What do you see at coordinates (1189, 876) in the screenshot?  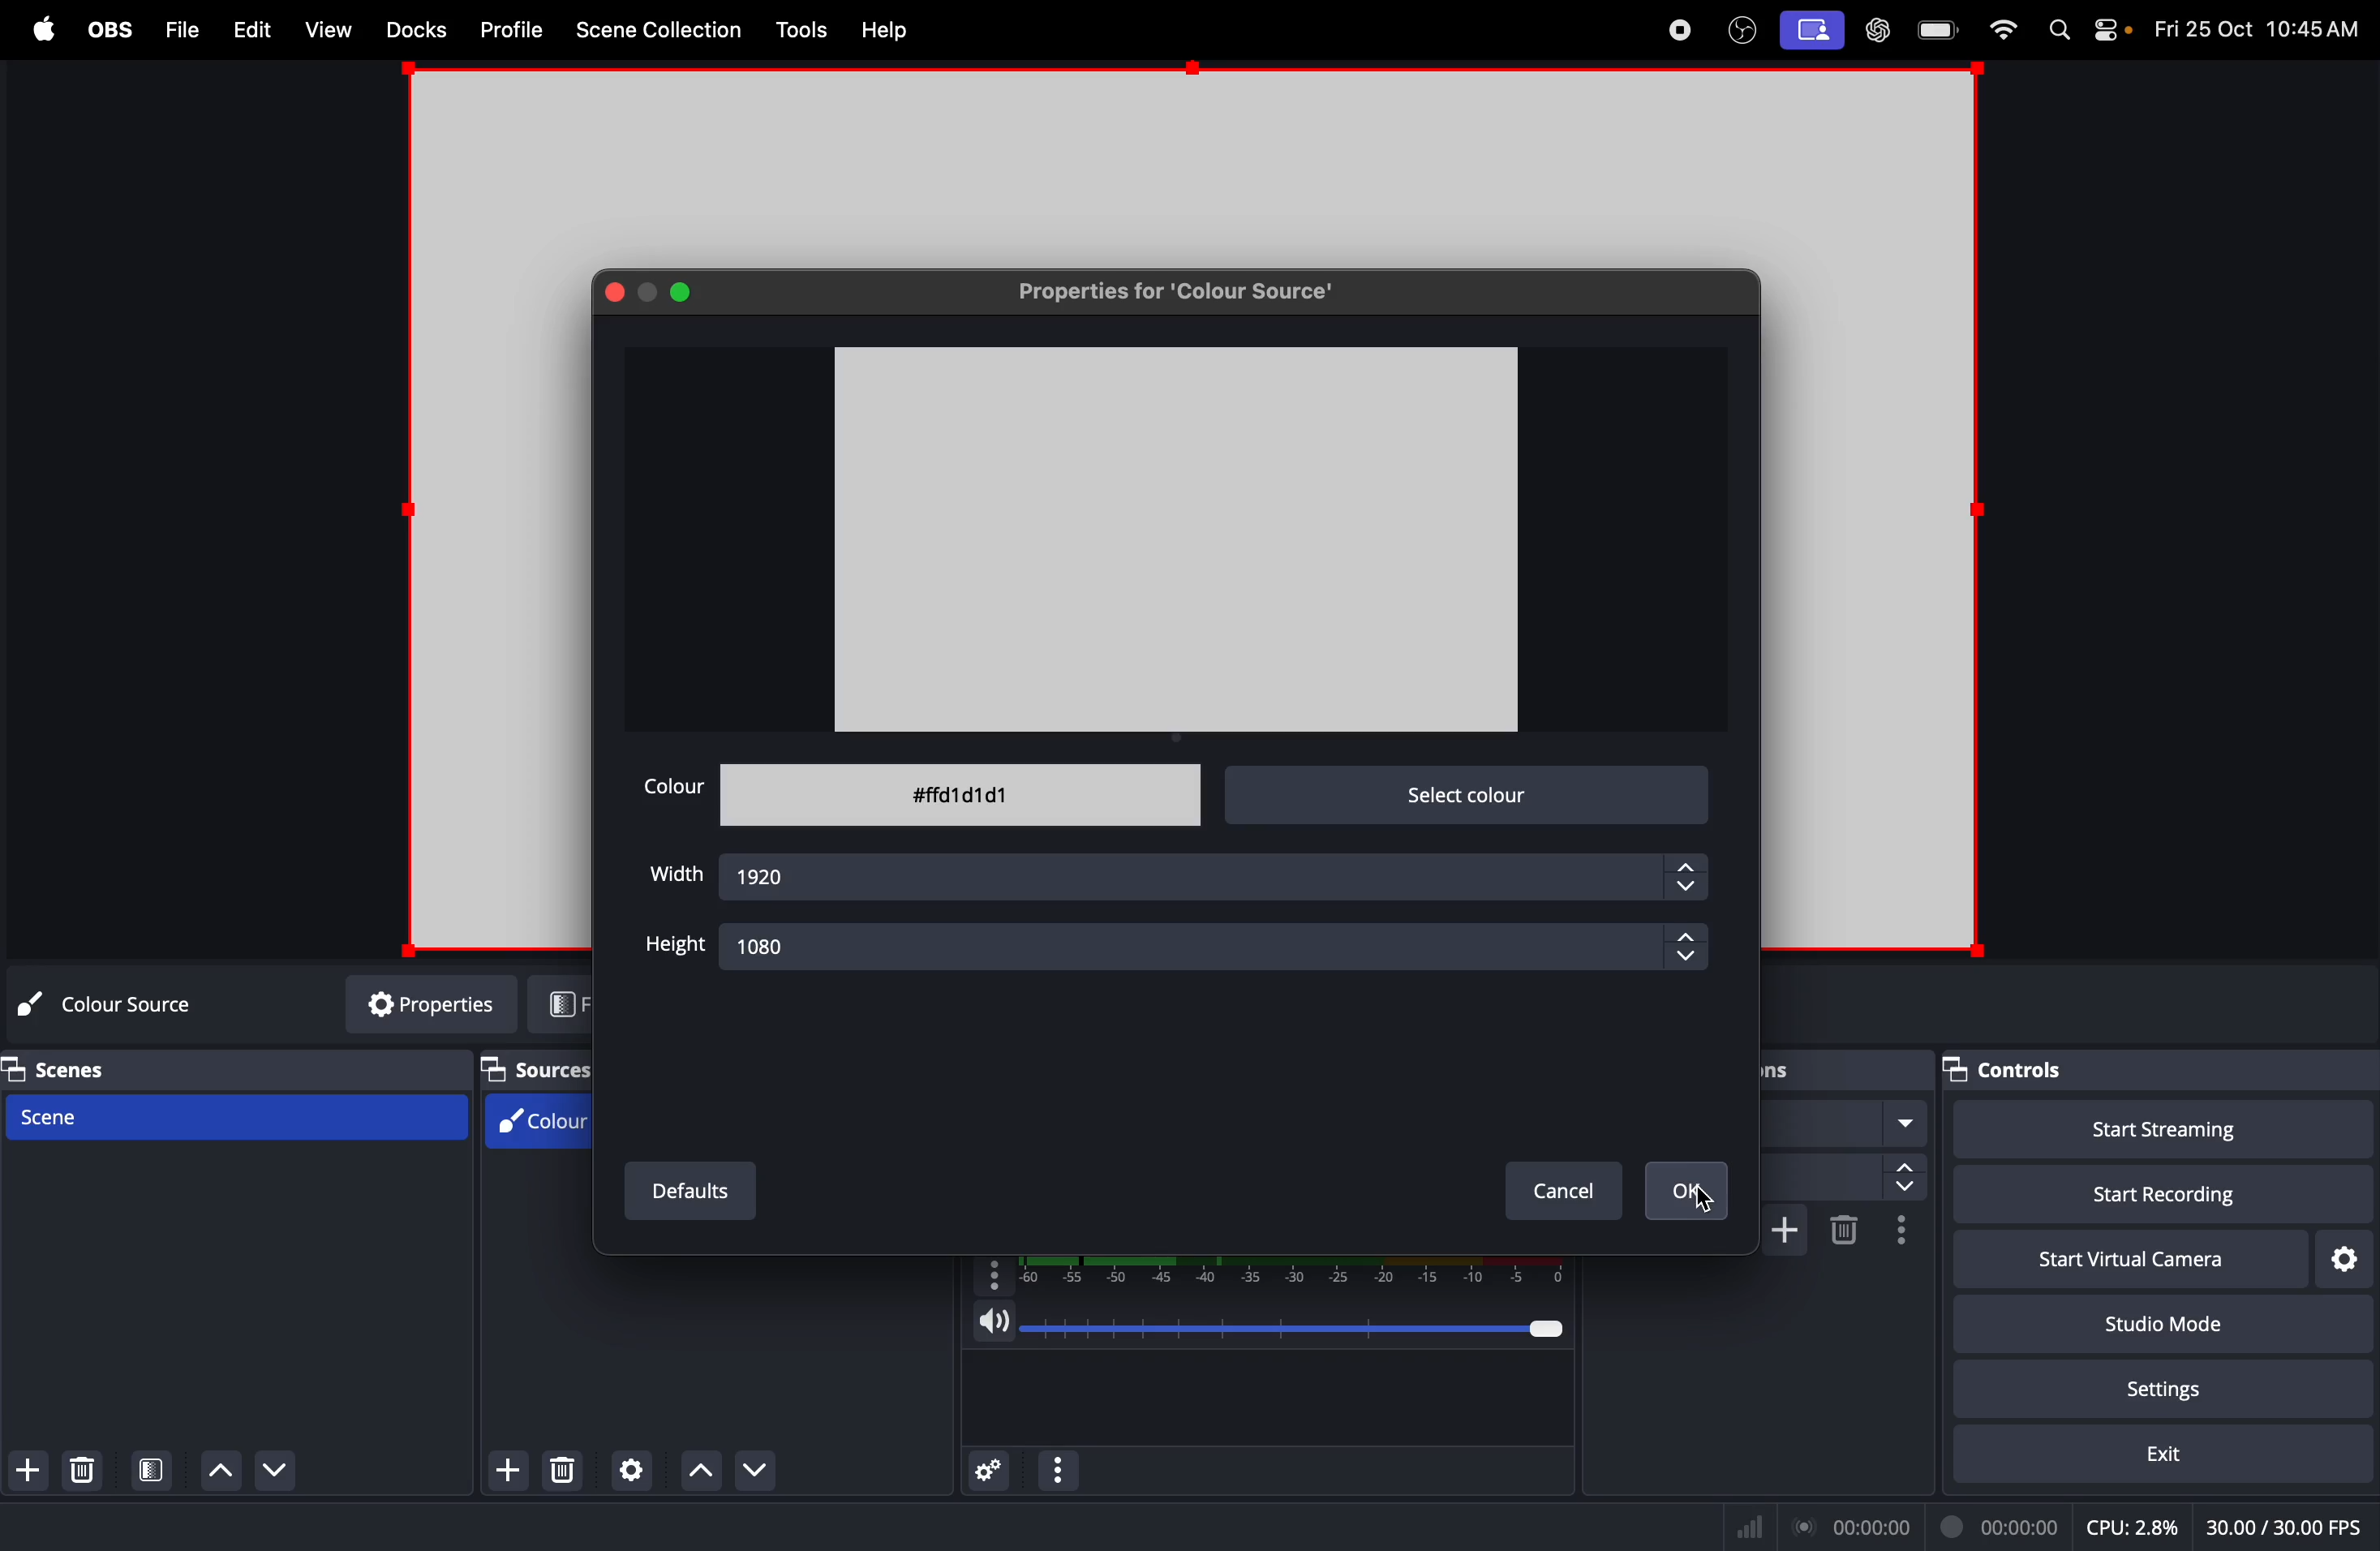 I see `1920 ` at bounding box center [1189, 876].